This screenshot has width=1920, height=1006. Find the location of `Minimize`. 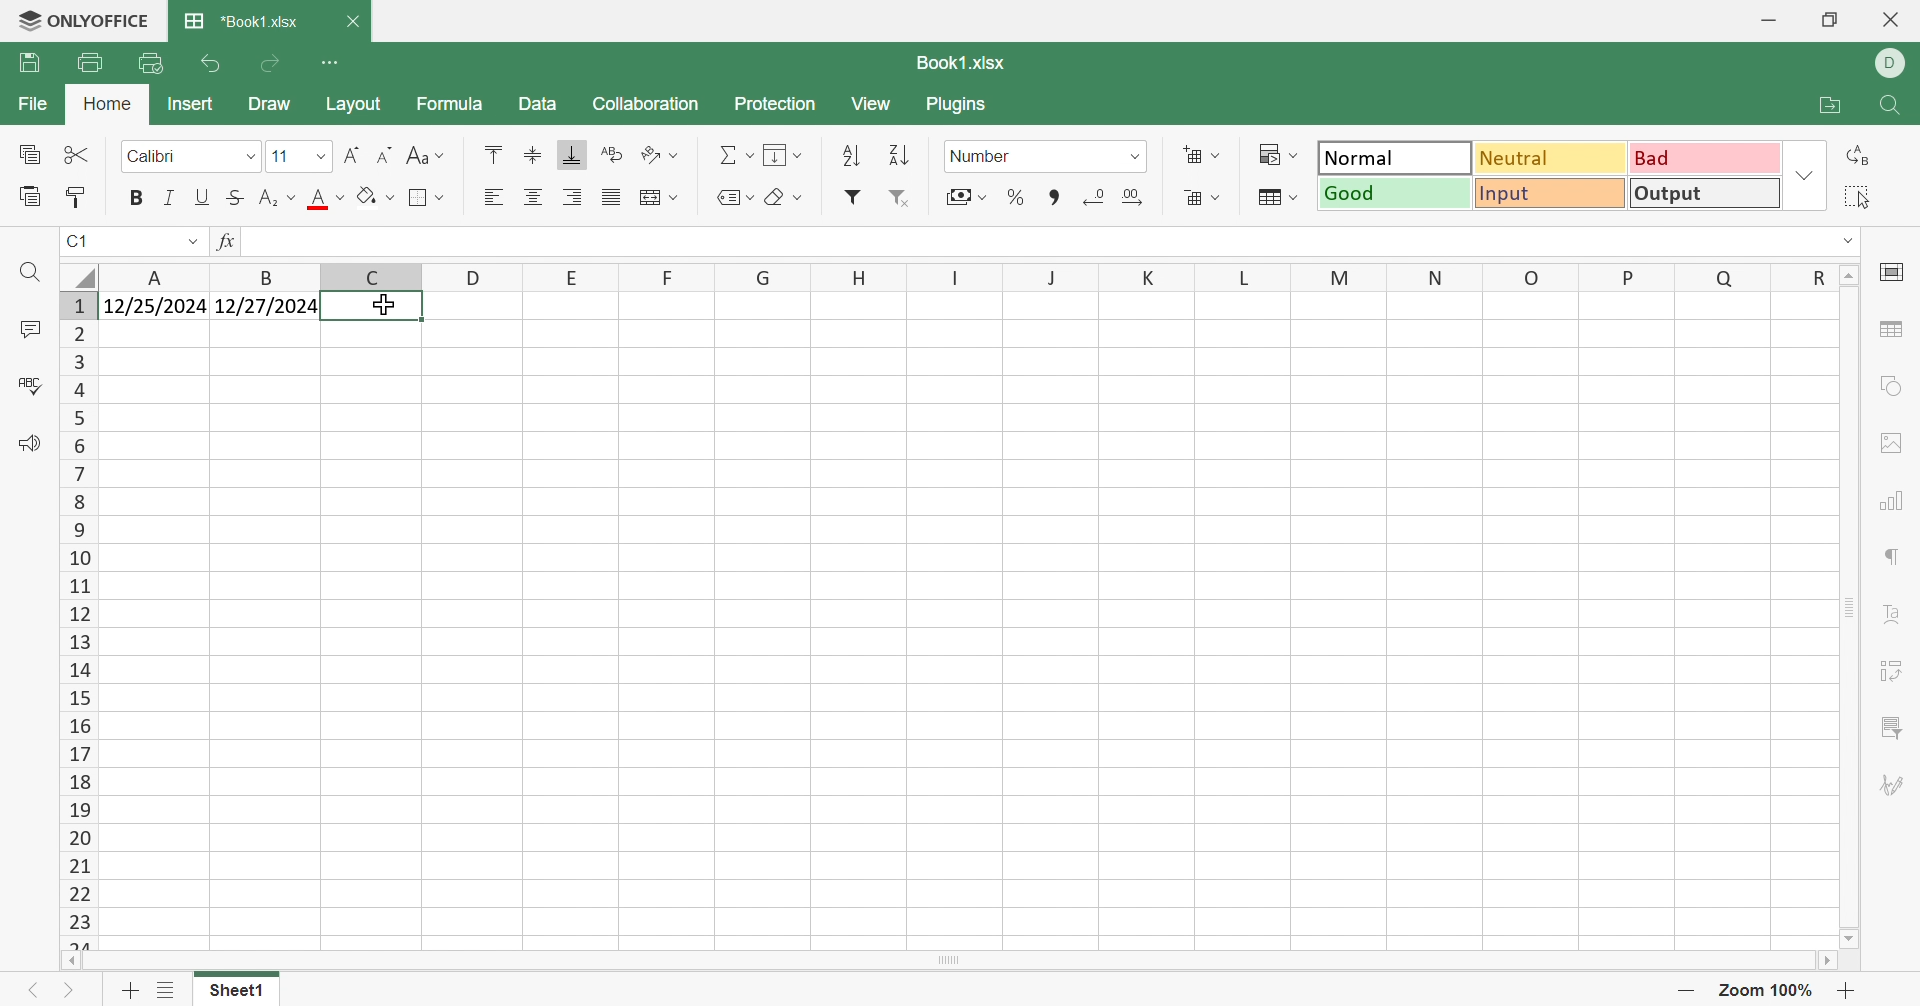

Minimize is located at coordinates (1767, 19).